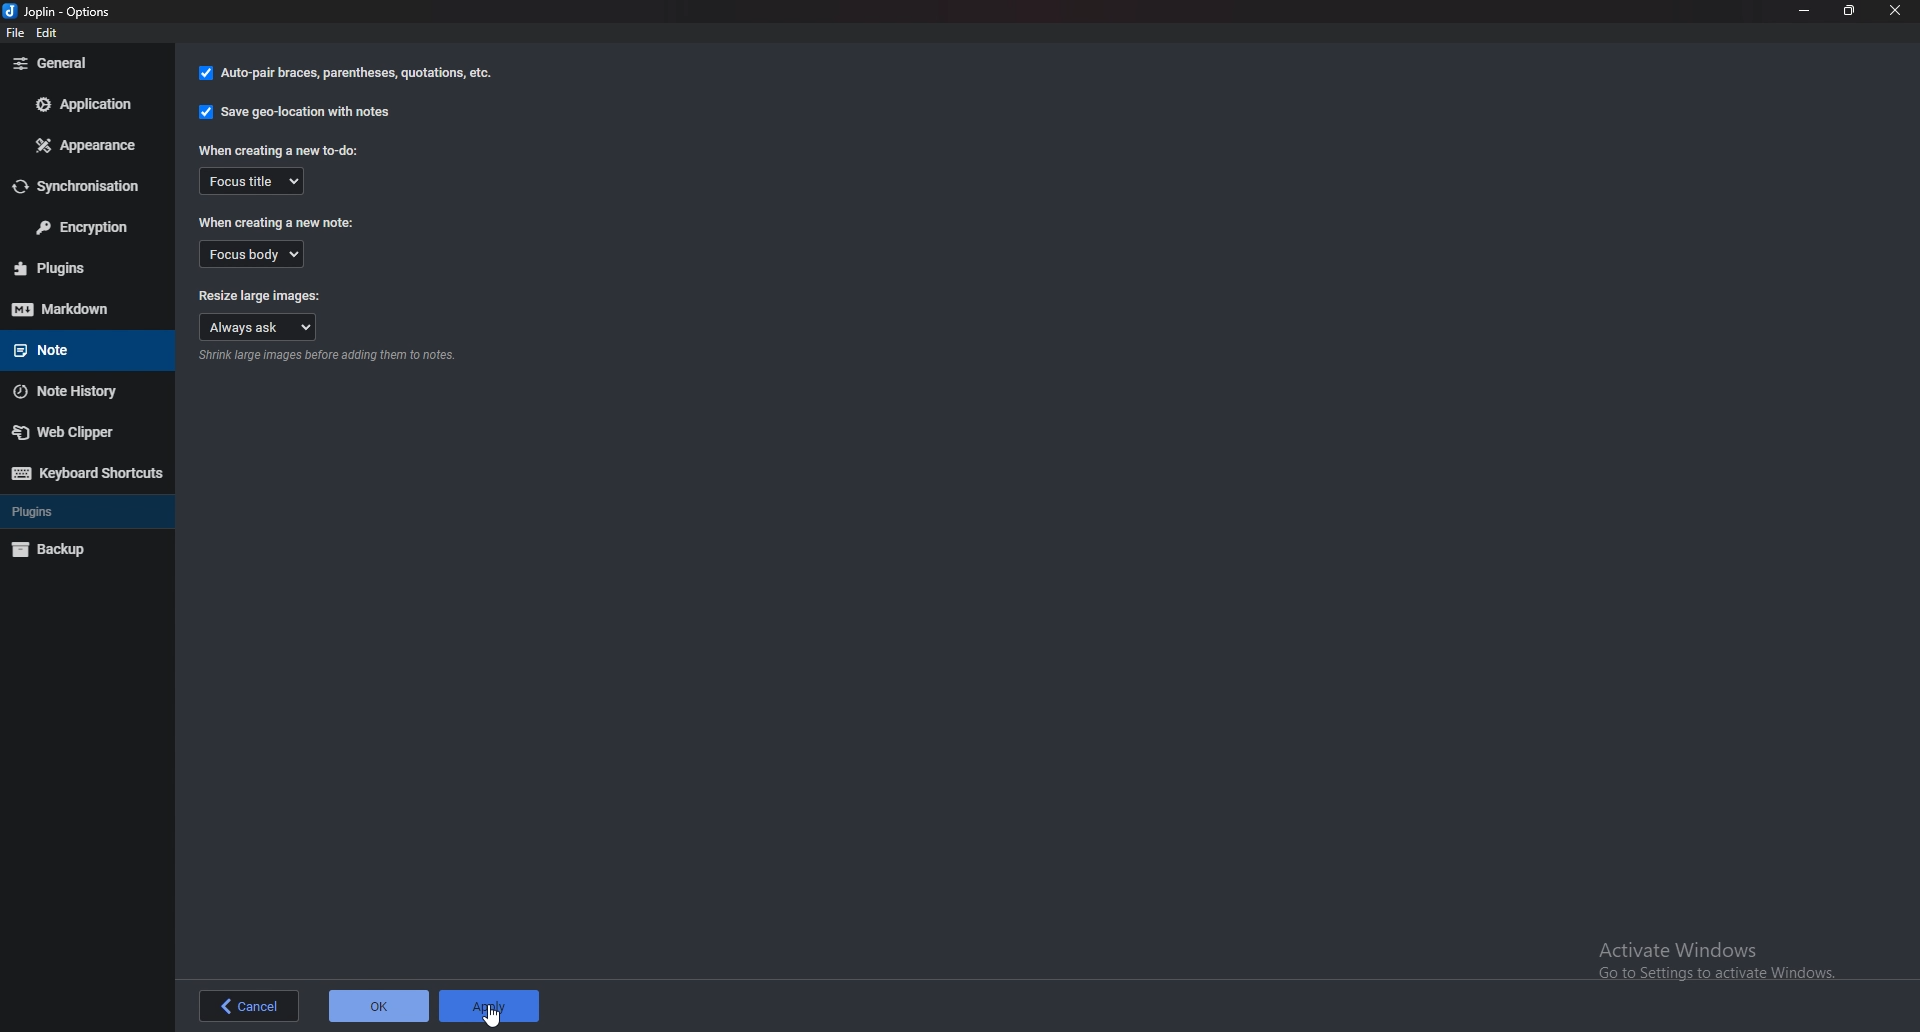  What do you see at coordinates (488, 1004) in the screenshot?
I see `apply` at bounding box center [488, 1004].